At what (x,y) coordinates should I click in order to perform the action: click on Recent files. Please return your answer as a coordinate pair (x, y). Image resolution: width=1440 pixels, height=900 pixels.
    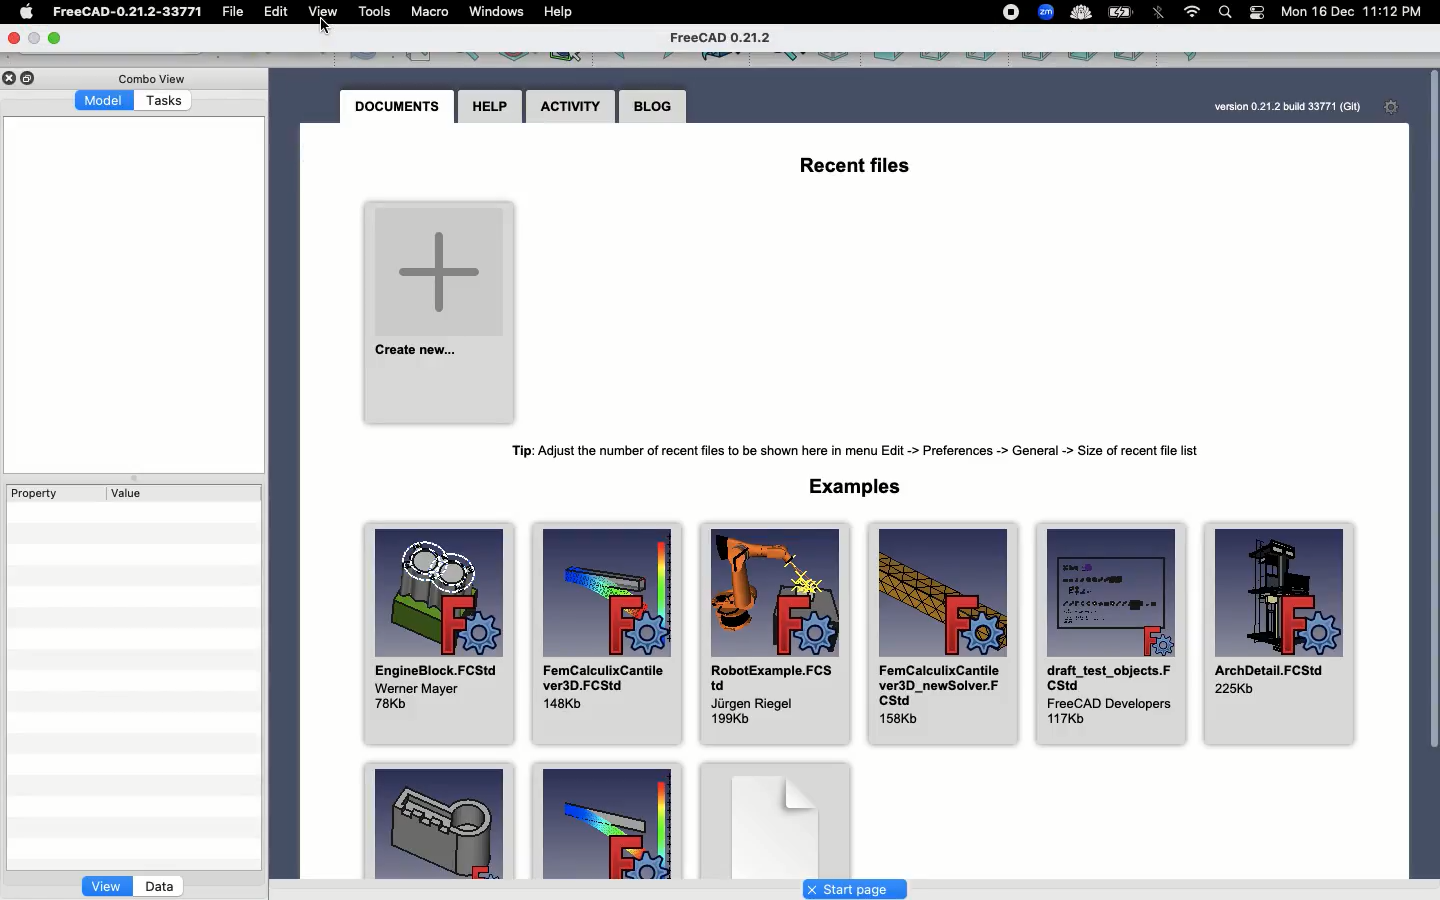
    Looking at the image, I should click on (854, 170).